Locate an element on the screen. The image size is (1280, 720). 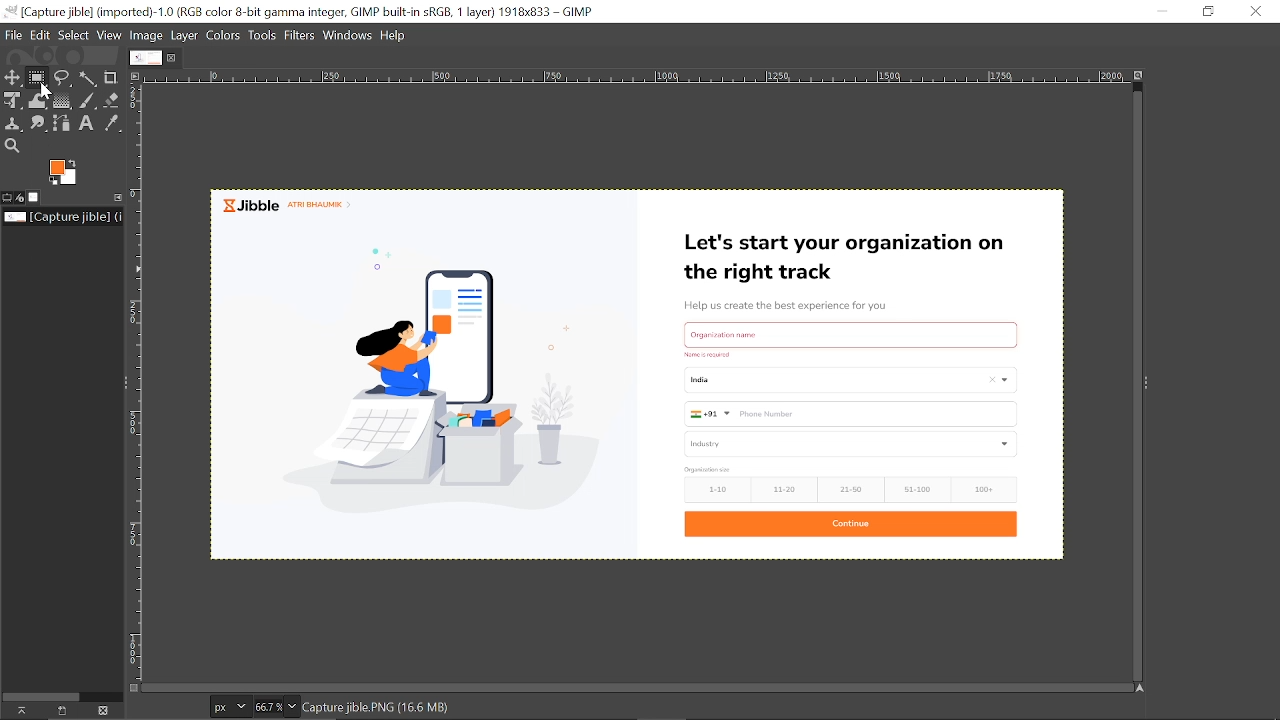
Smudge tool is located at coordinates (40, 123).